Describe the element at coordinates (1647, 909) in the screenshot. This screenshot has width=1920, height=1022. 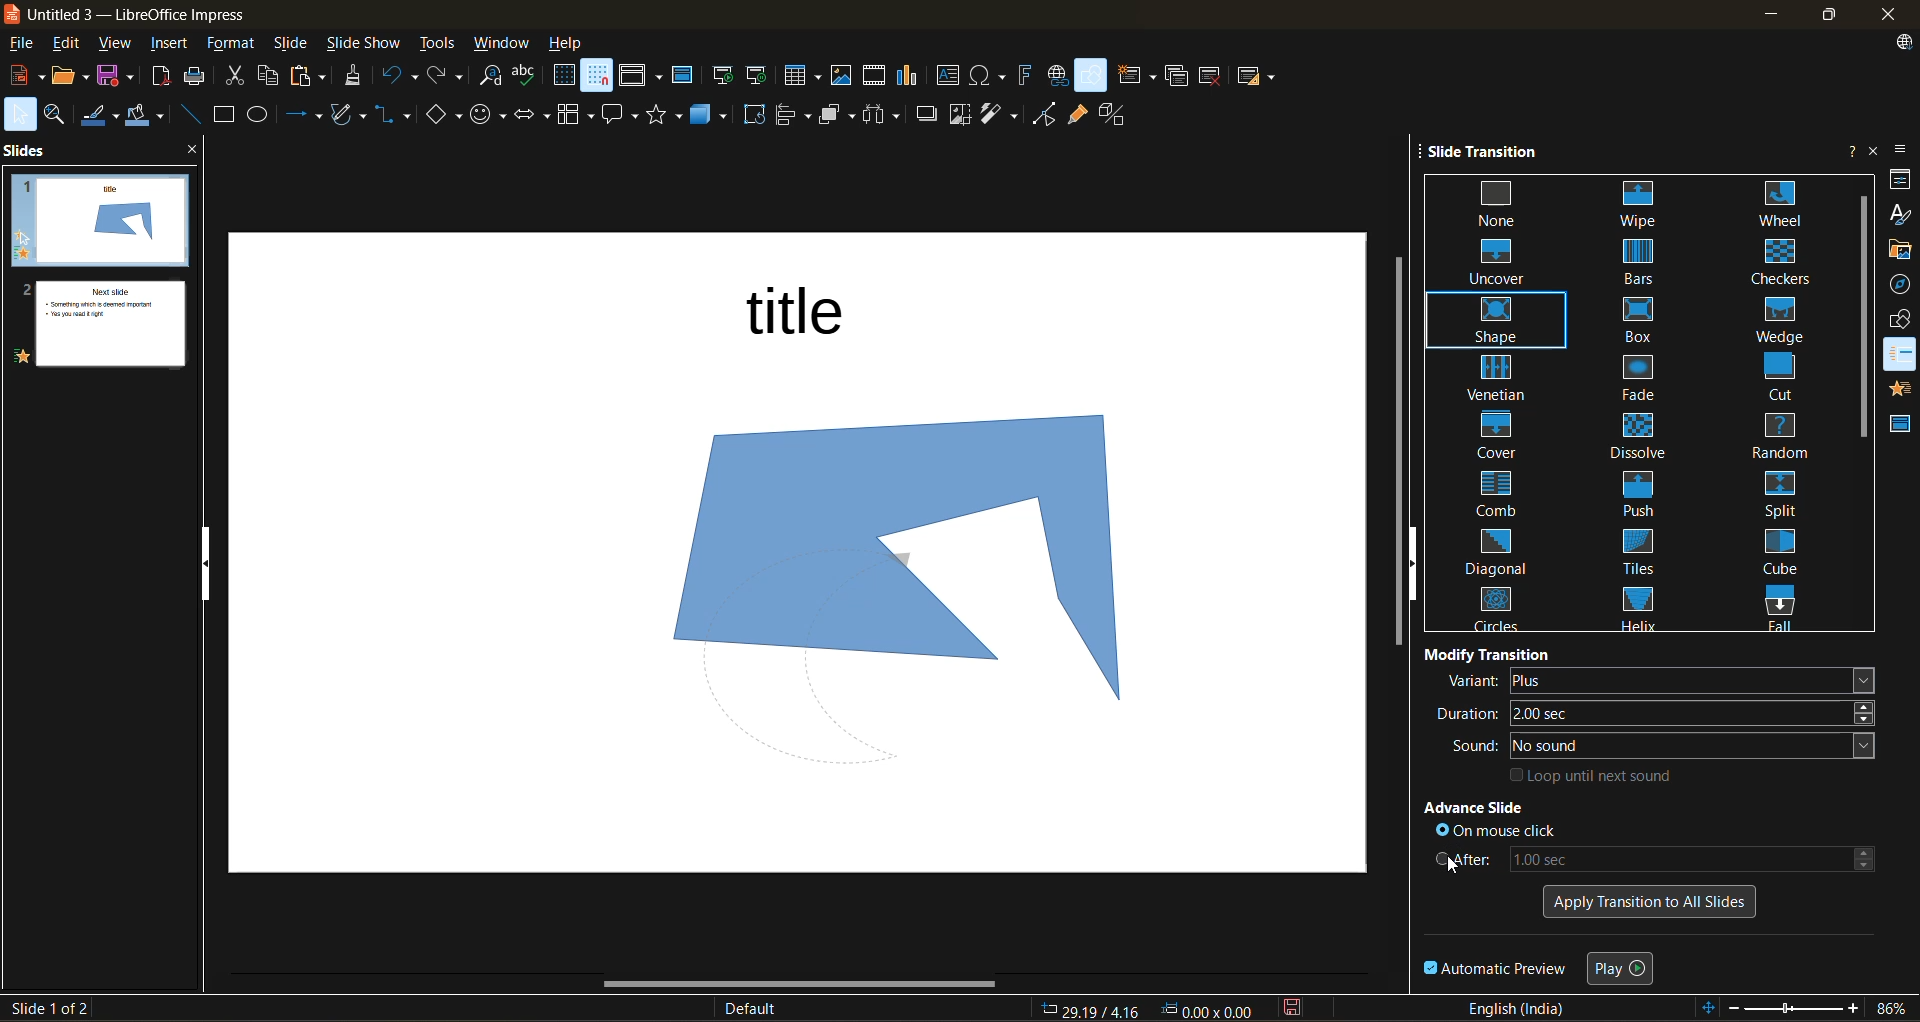
I see `apply transition to all slides` at that location.